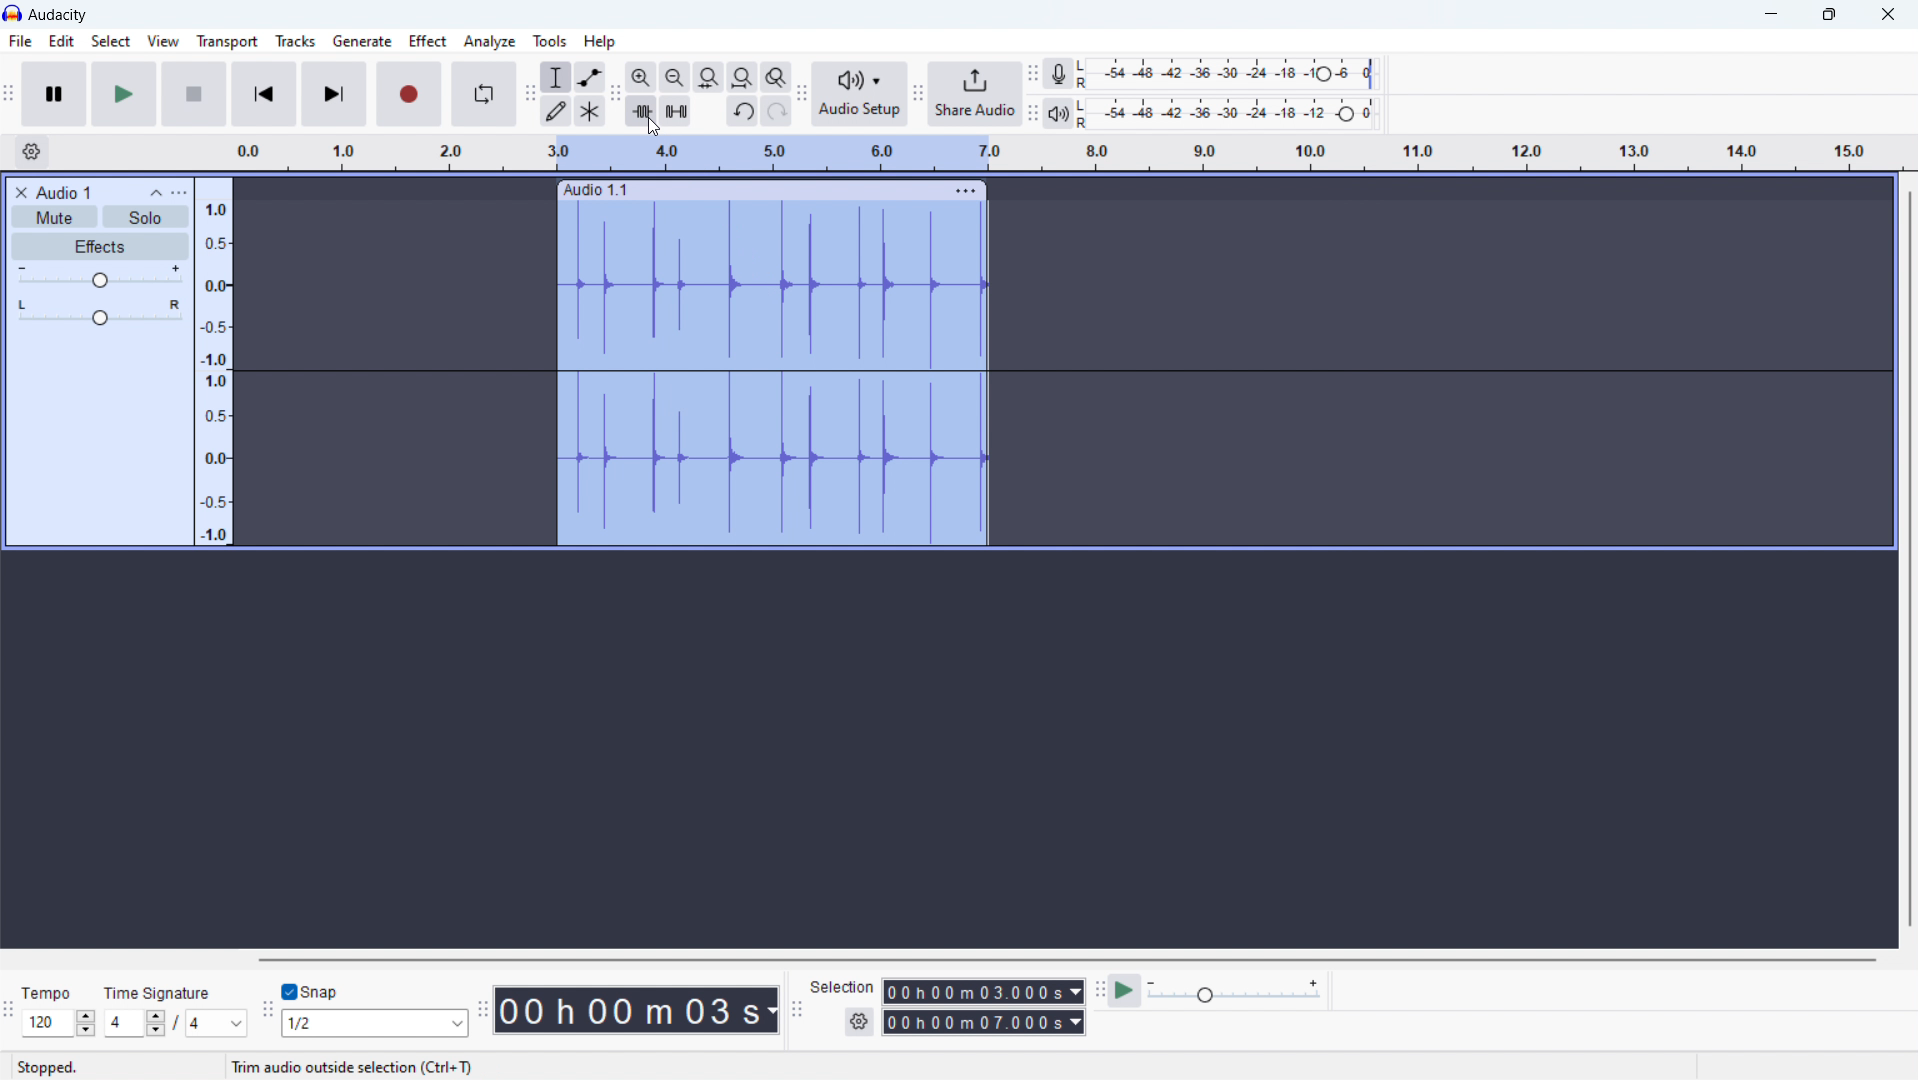 Image resolution: width=1918 pixels, height=1080 pixels. I want to click on maximize, so click(1827, 15).